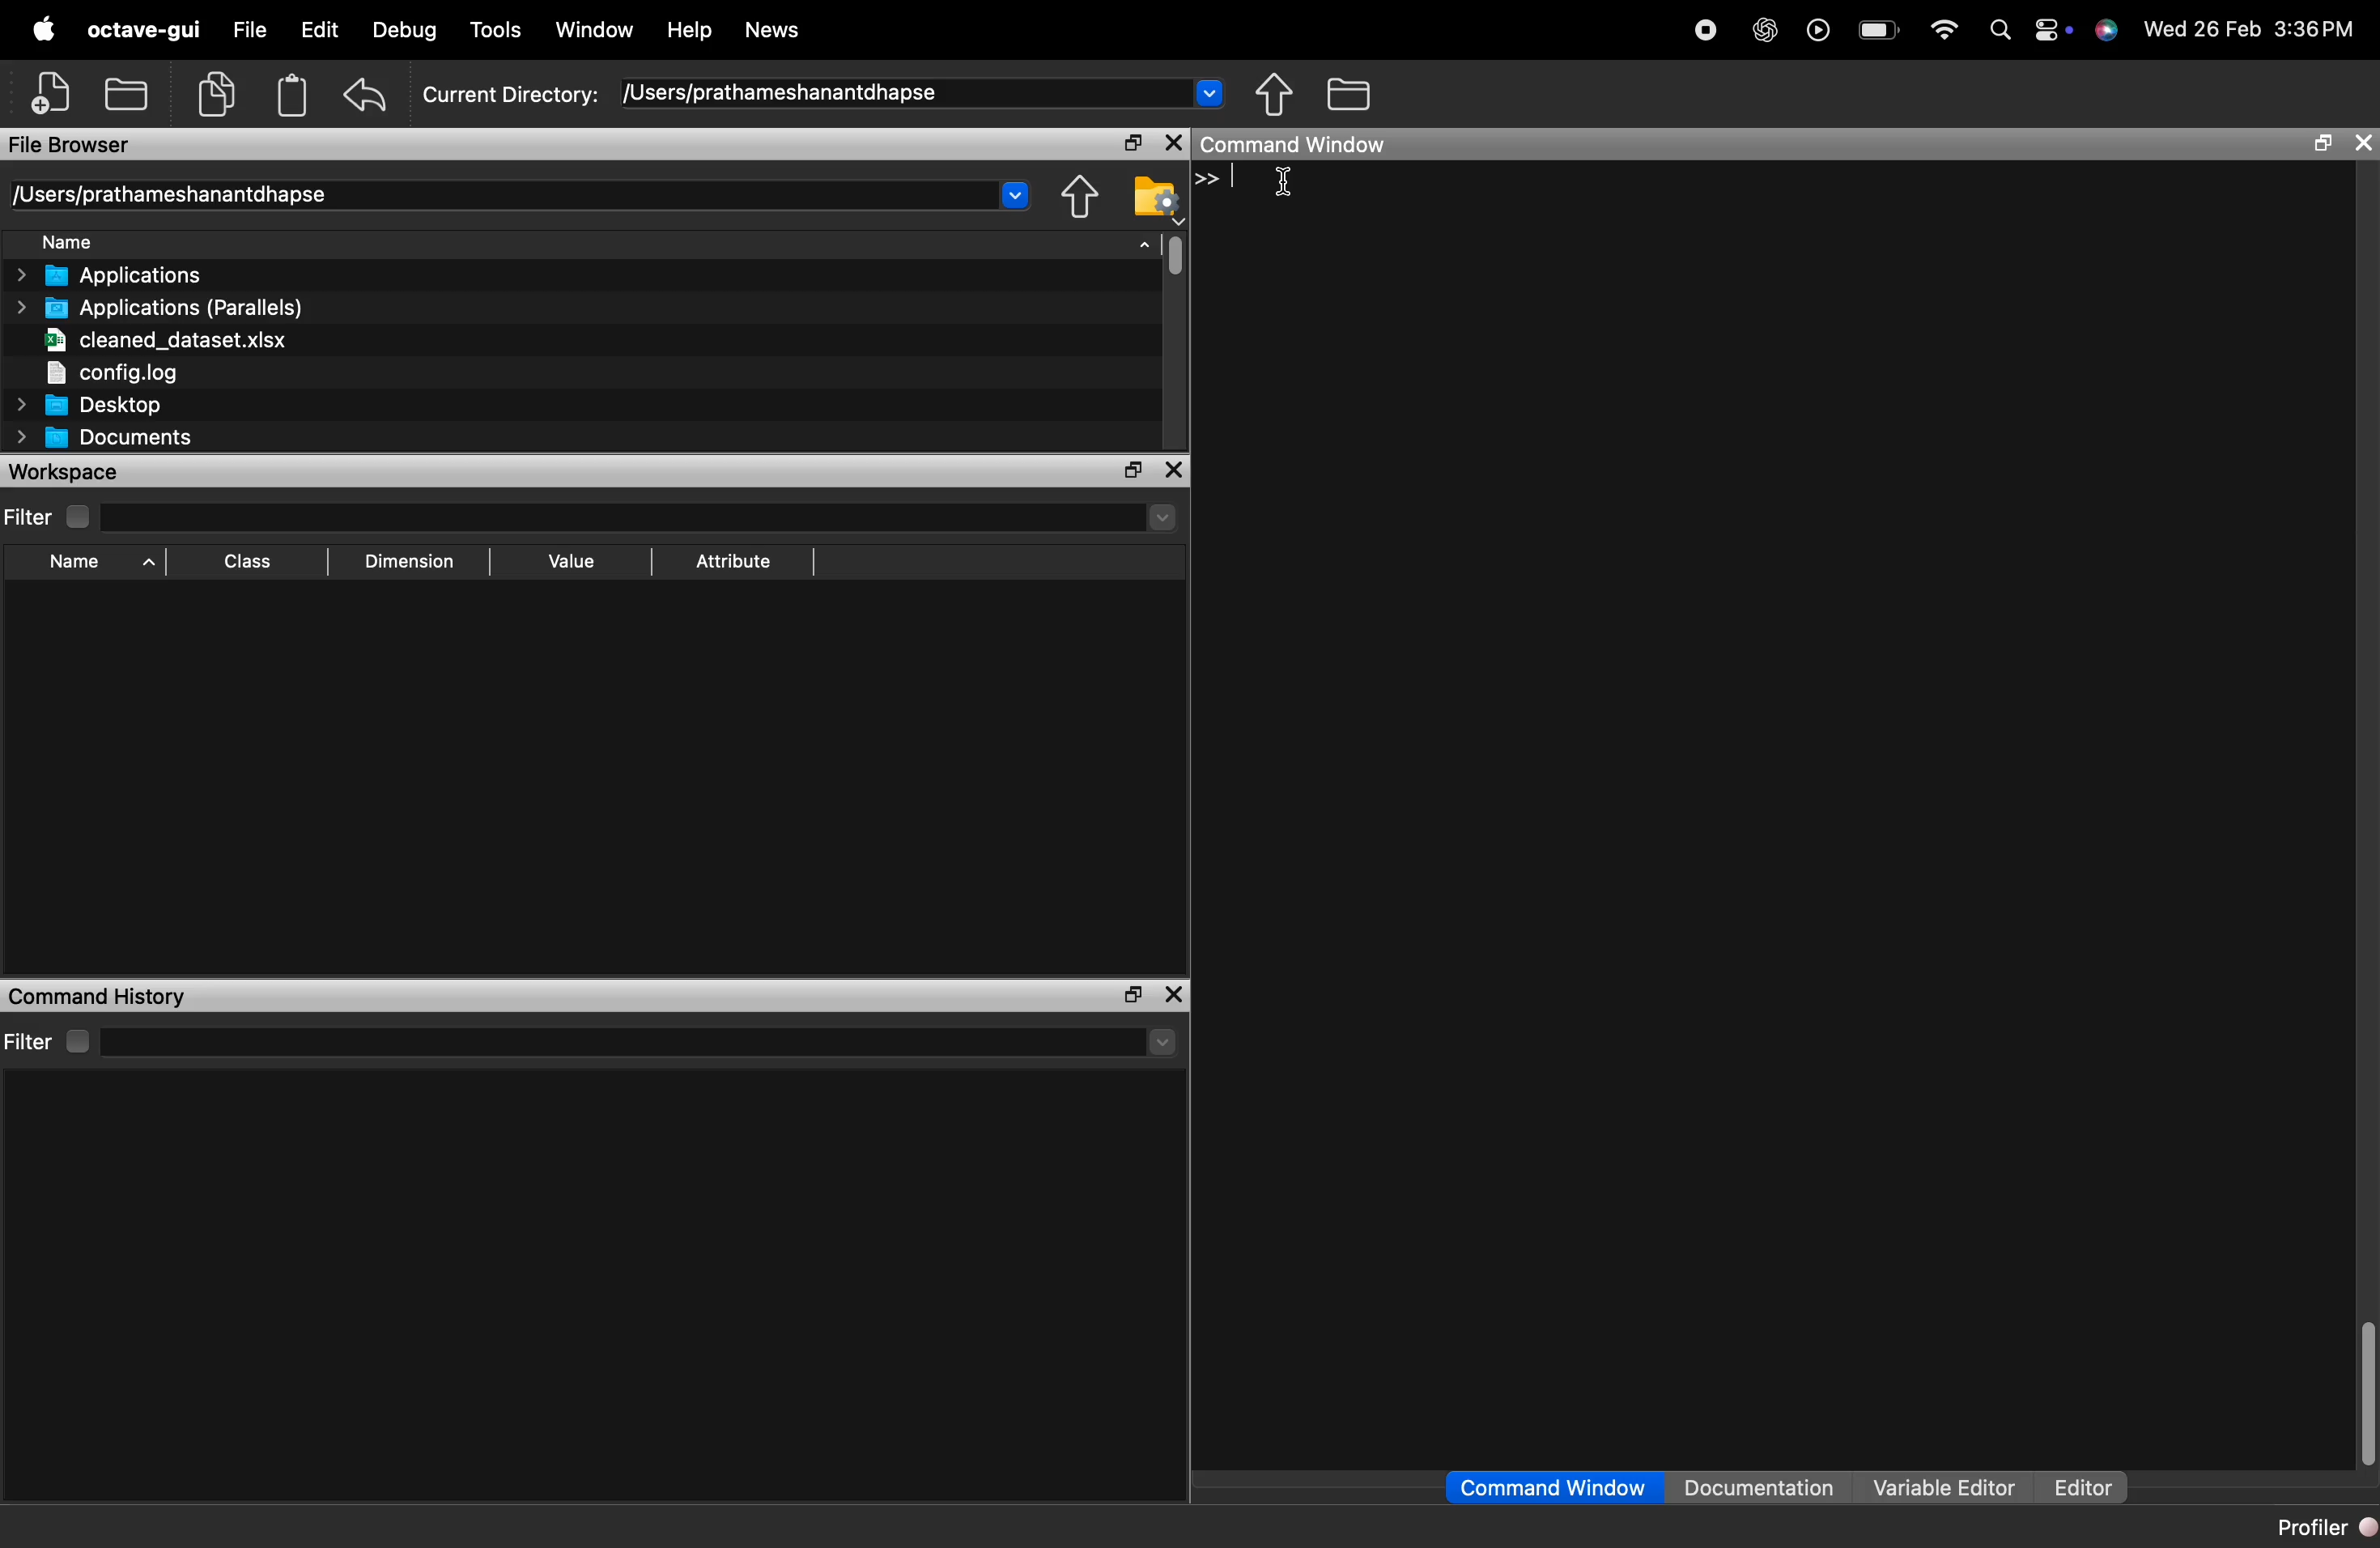  Describe the element at coordinates (546, 471) in the screenshot. I see `workspace` at that location.